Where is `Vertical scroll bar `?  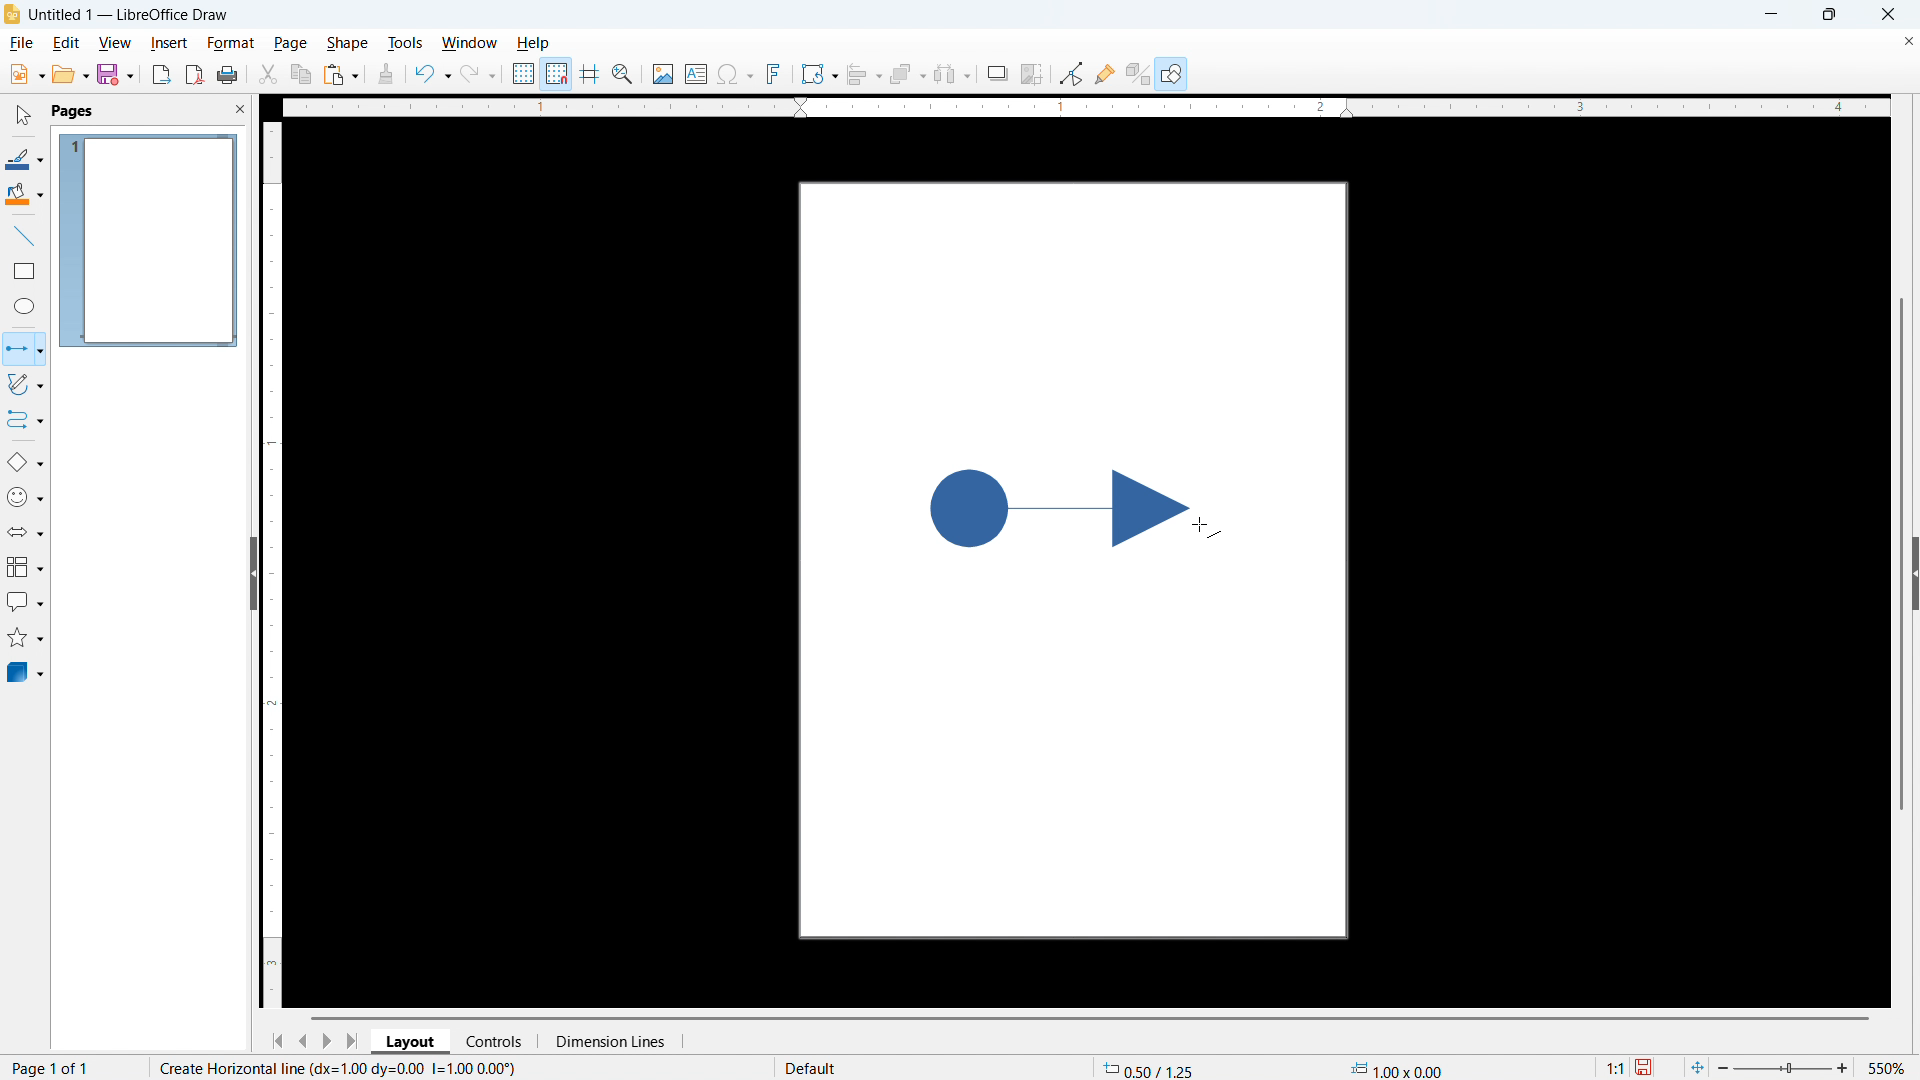 Vertical scroll bar  is located at coordinates (1902, 554).